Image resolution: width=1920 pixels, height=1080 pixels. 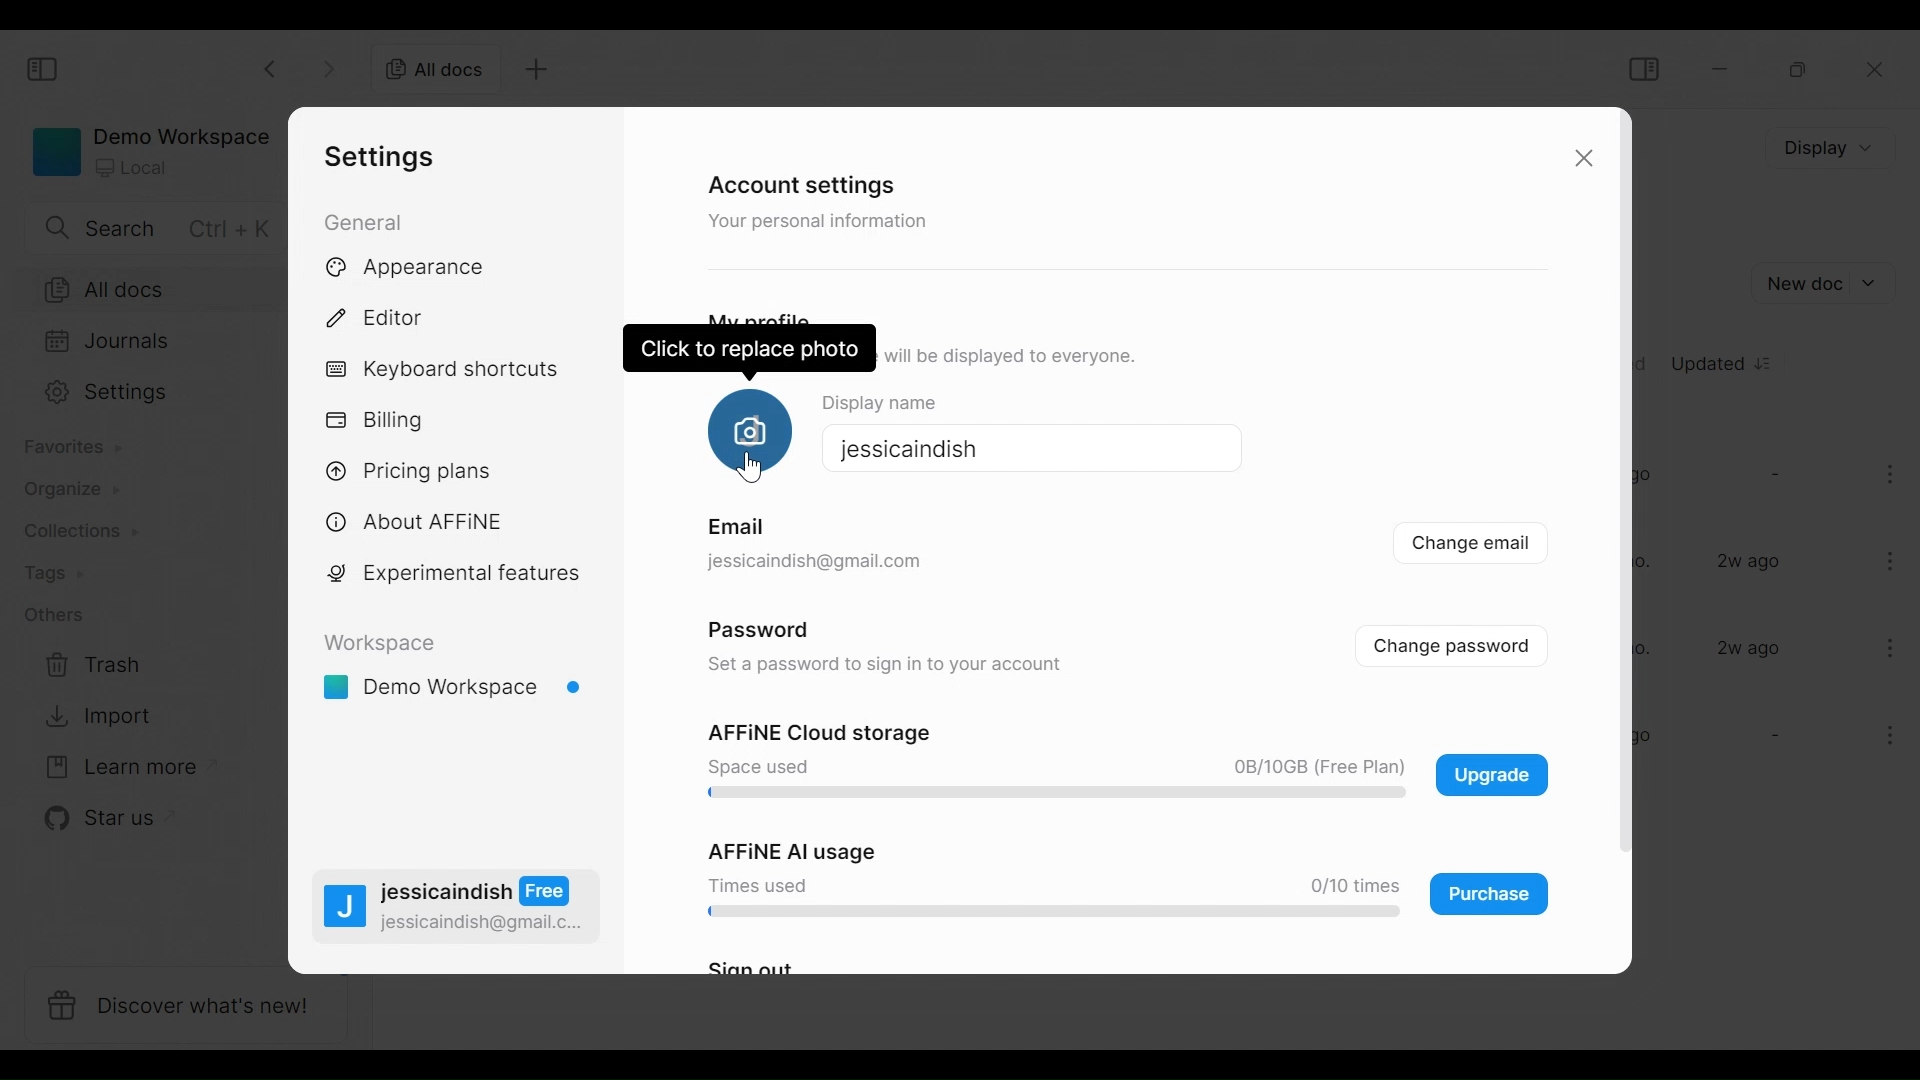 I want to click on Appearance, so click(x=416, y=268).